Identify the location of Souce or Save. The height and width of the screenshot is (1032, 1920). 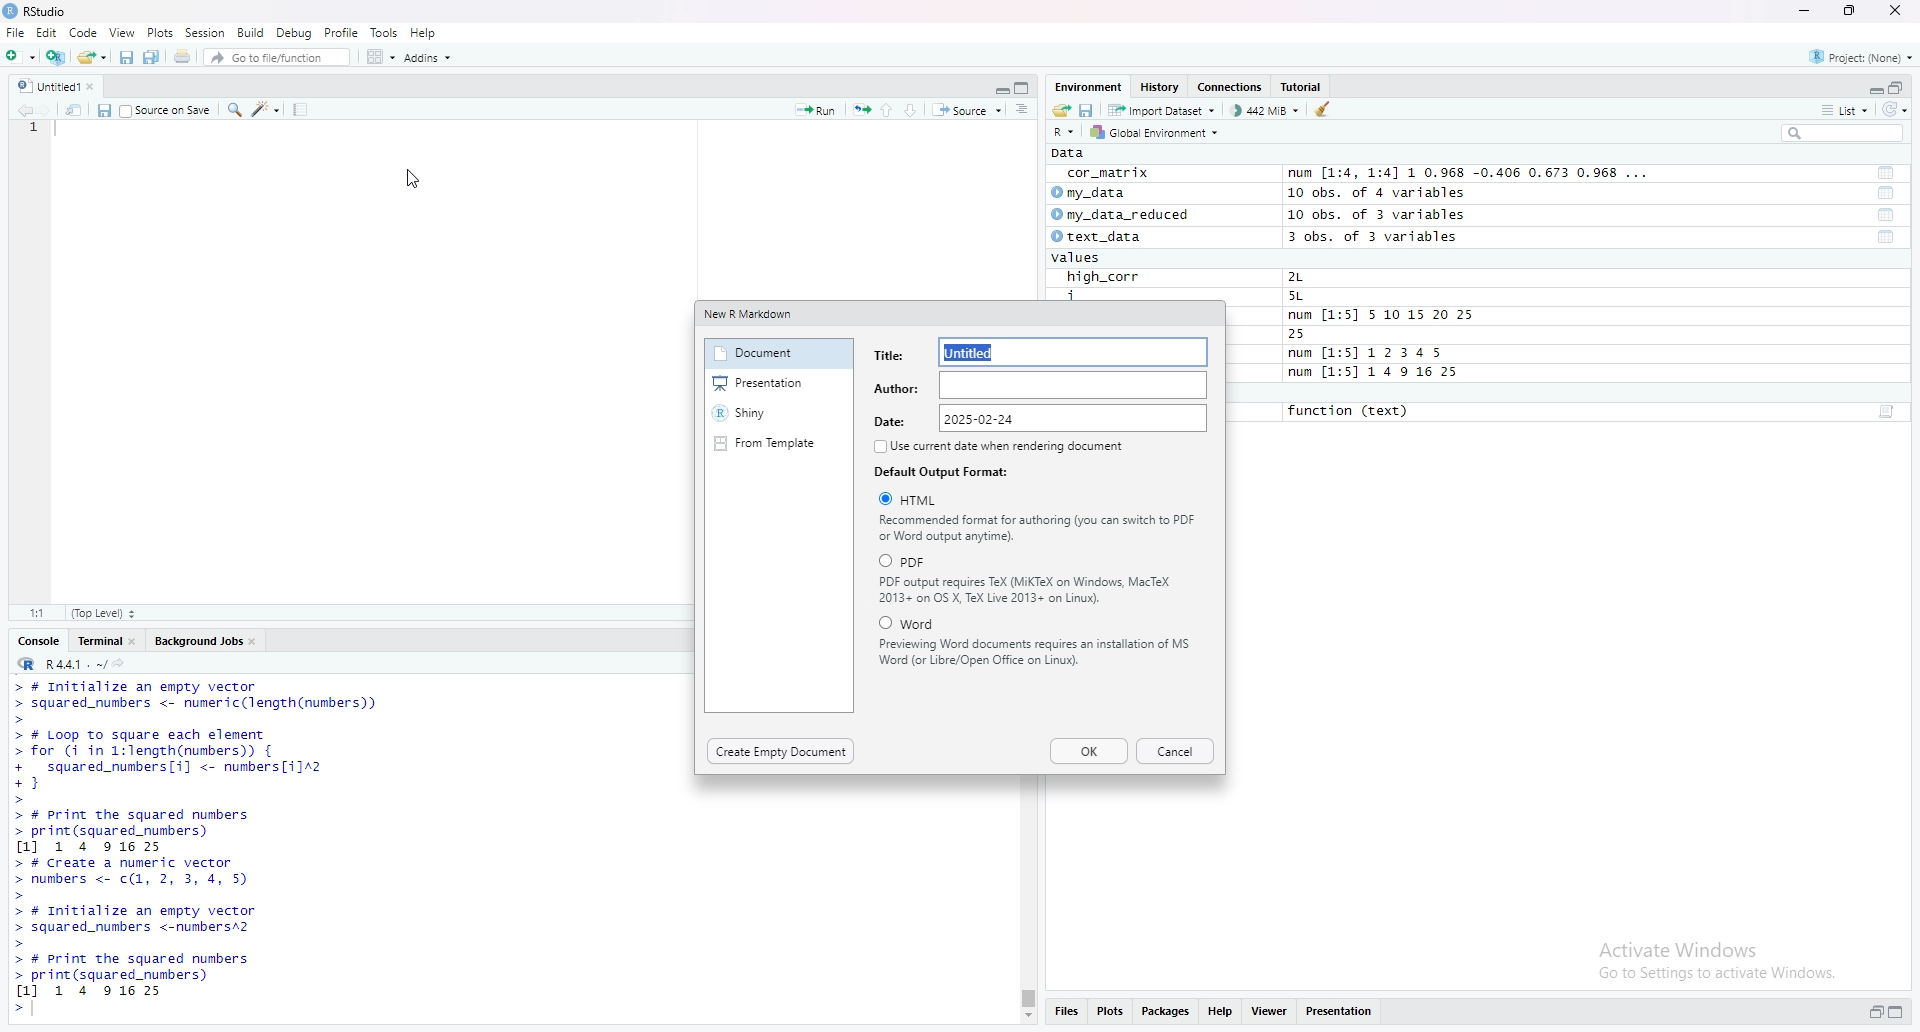
(168, 111).